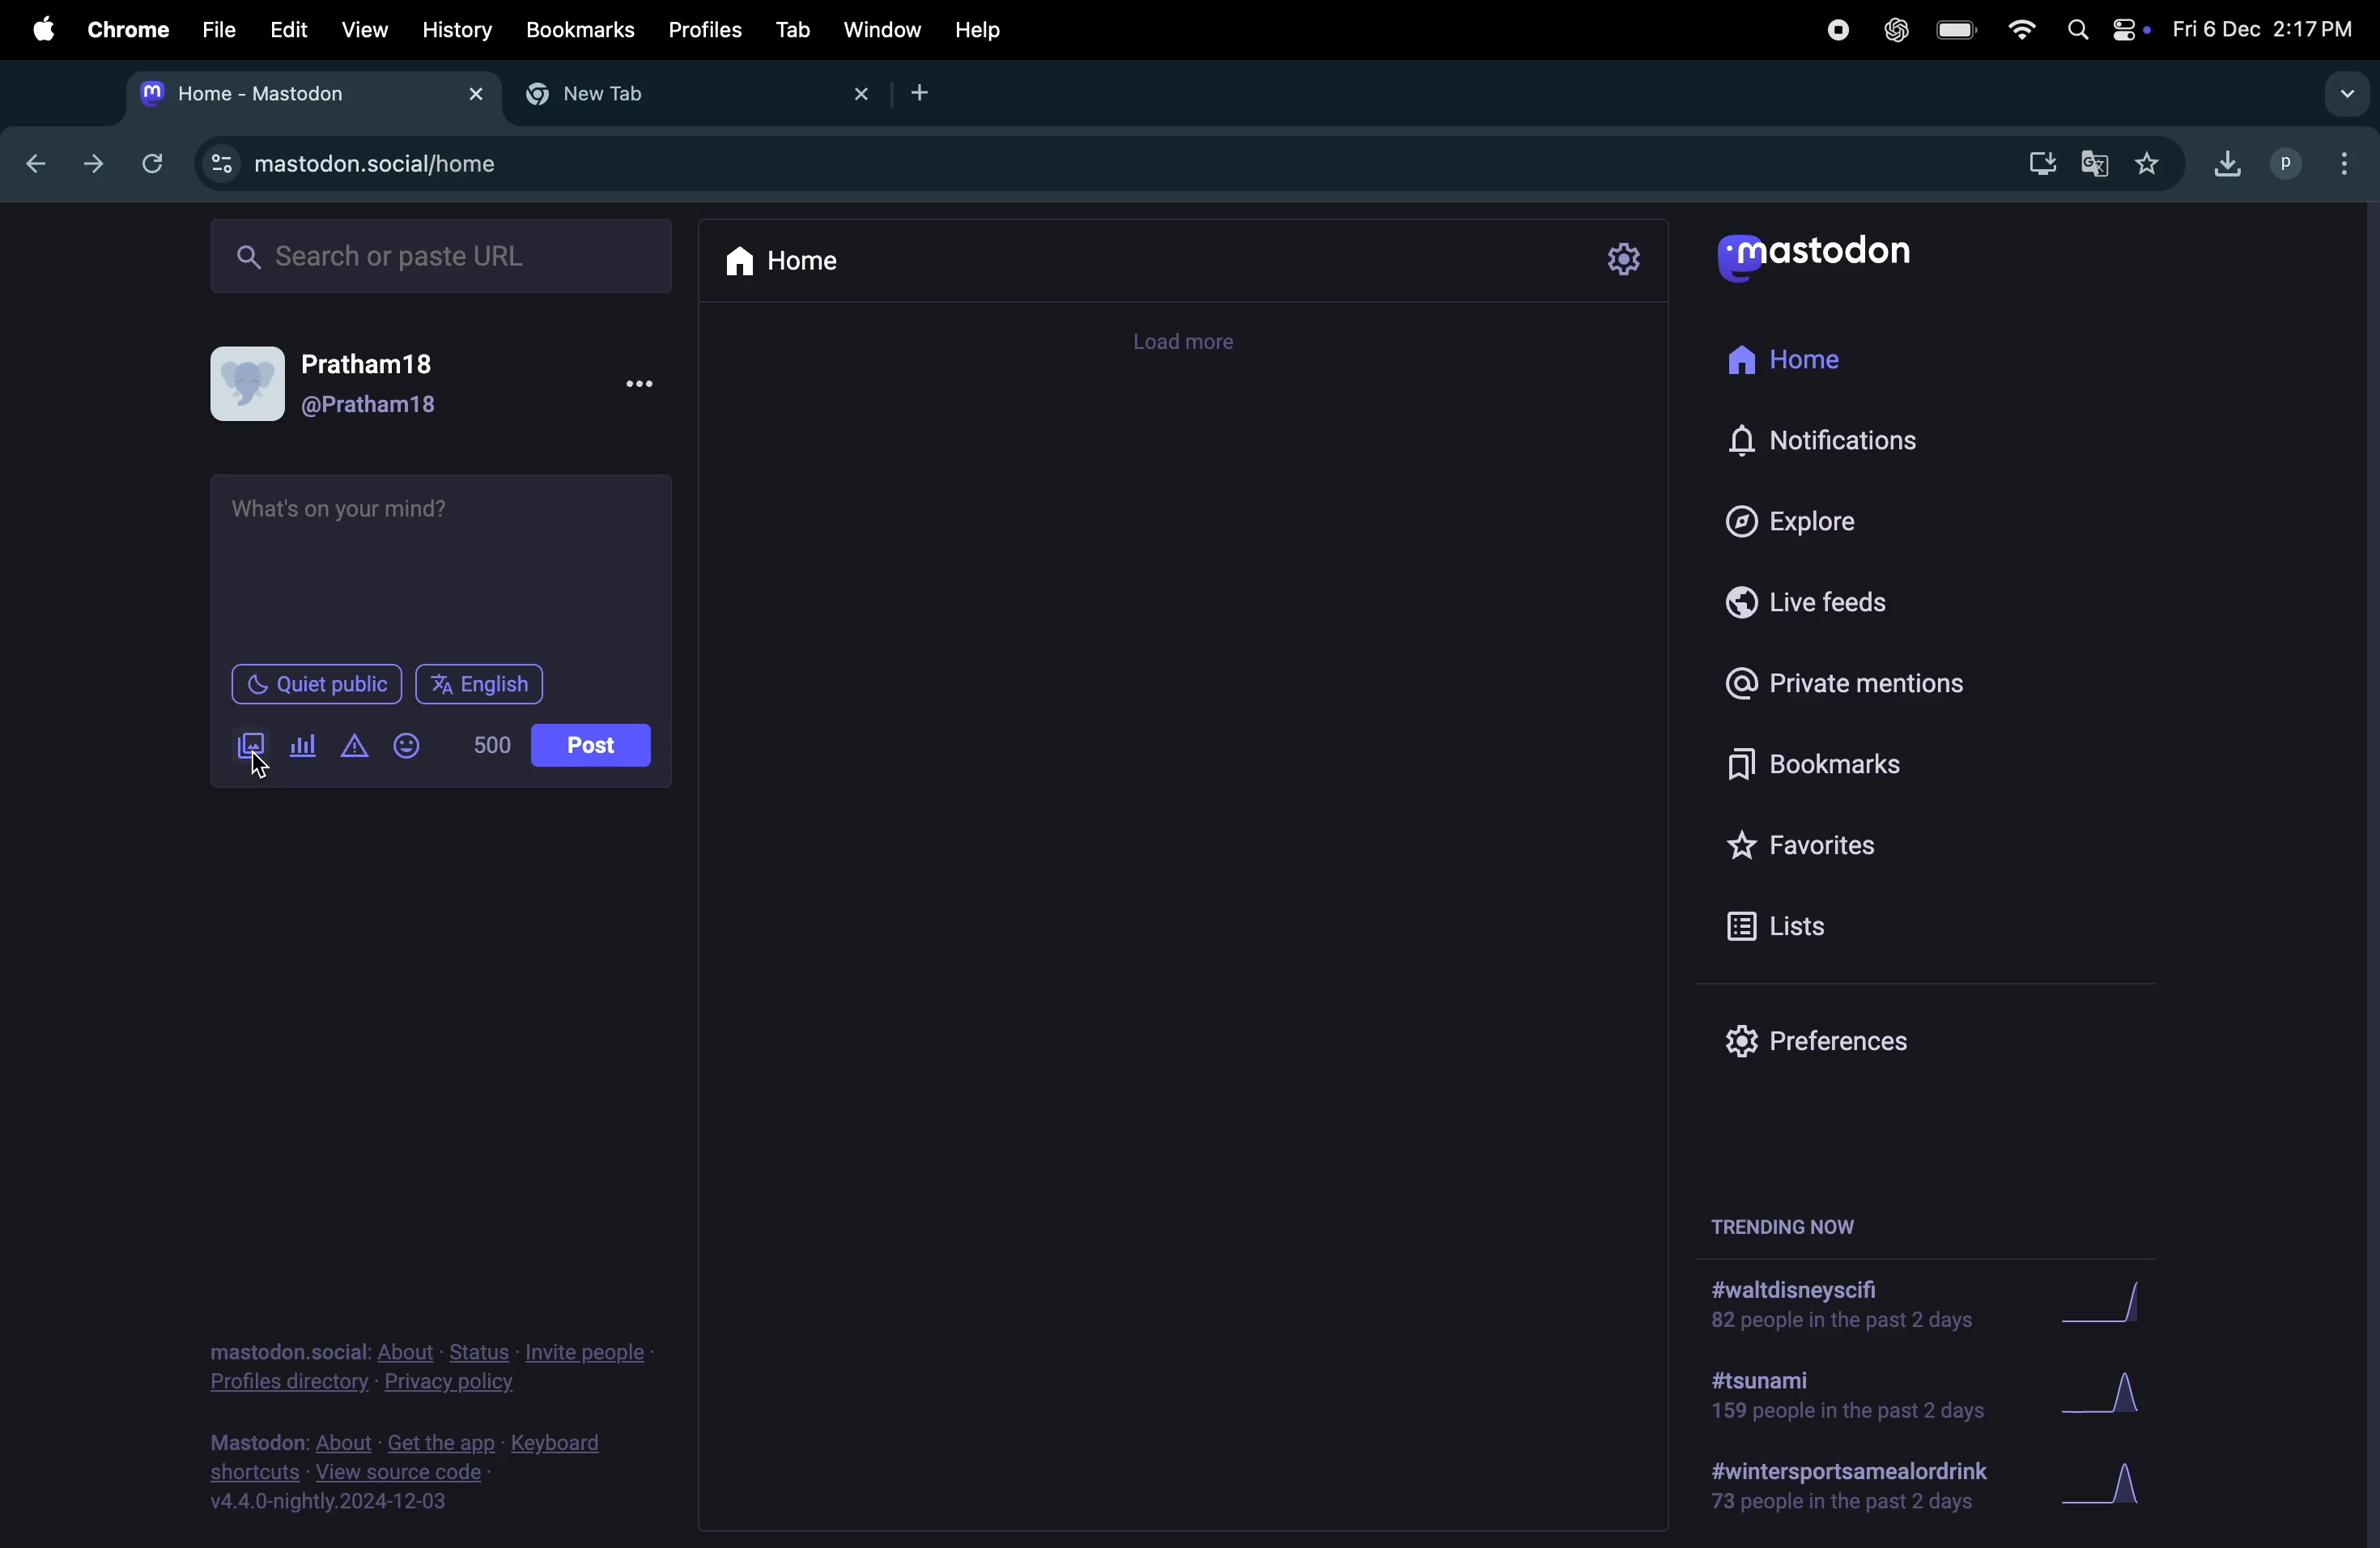  What do you see at coordinates (1812, 928) in the screenshot?
I see `List` at bounding box center [1812, 928].